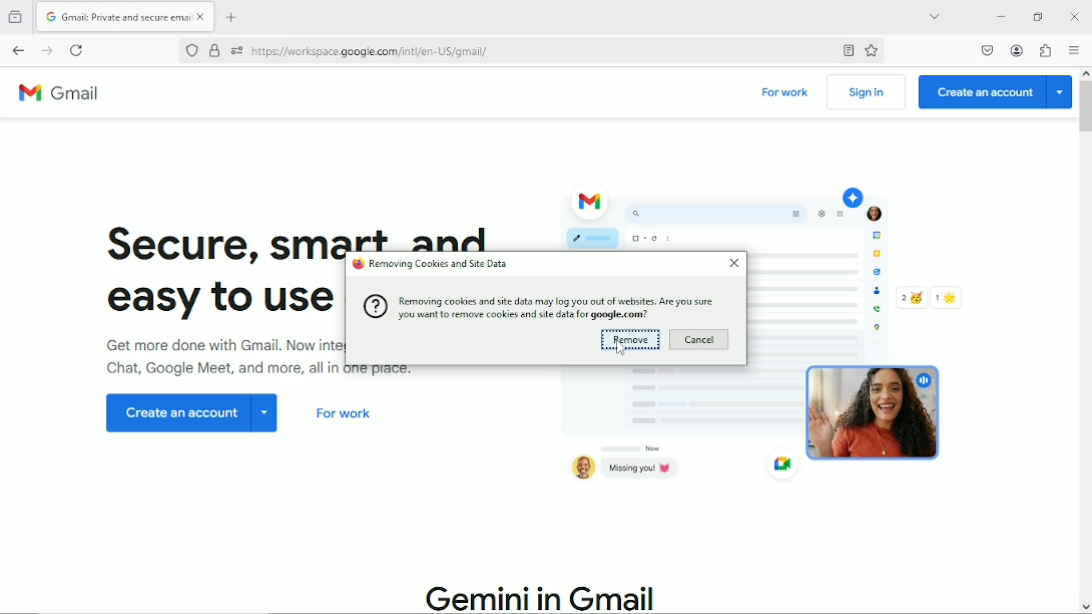 The image size is (1092, 614). Describe the element at coordinates (235, 51) in the screenshot. I see `You have granted this website additional permissions` at that location.